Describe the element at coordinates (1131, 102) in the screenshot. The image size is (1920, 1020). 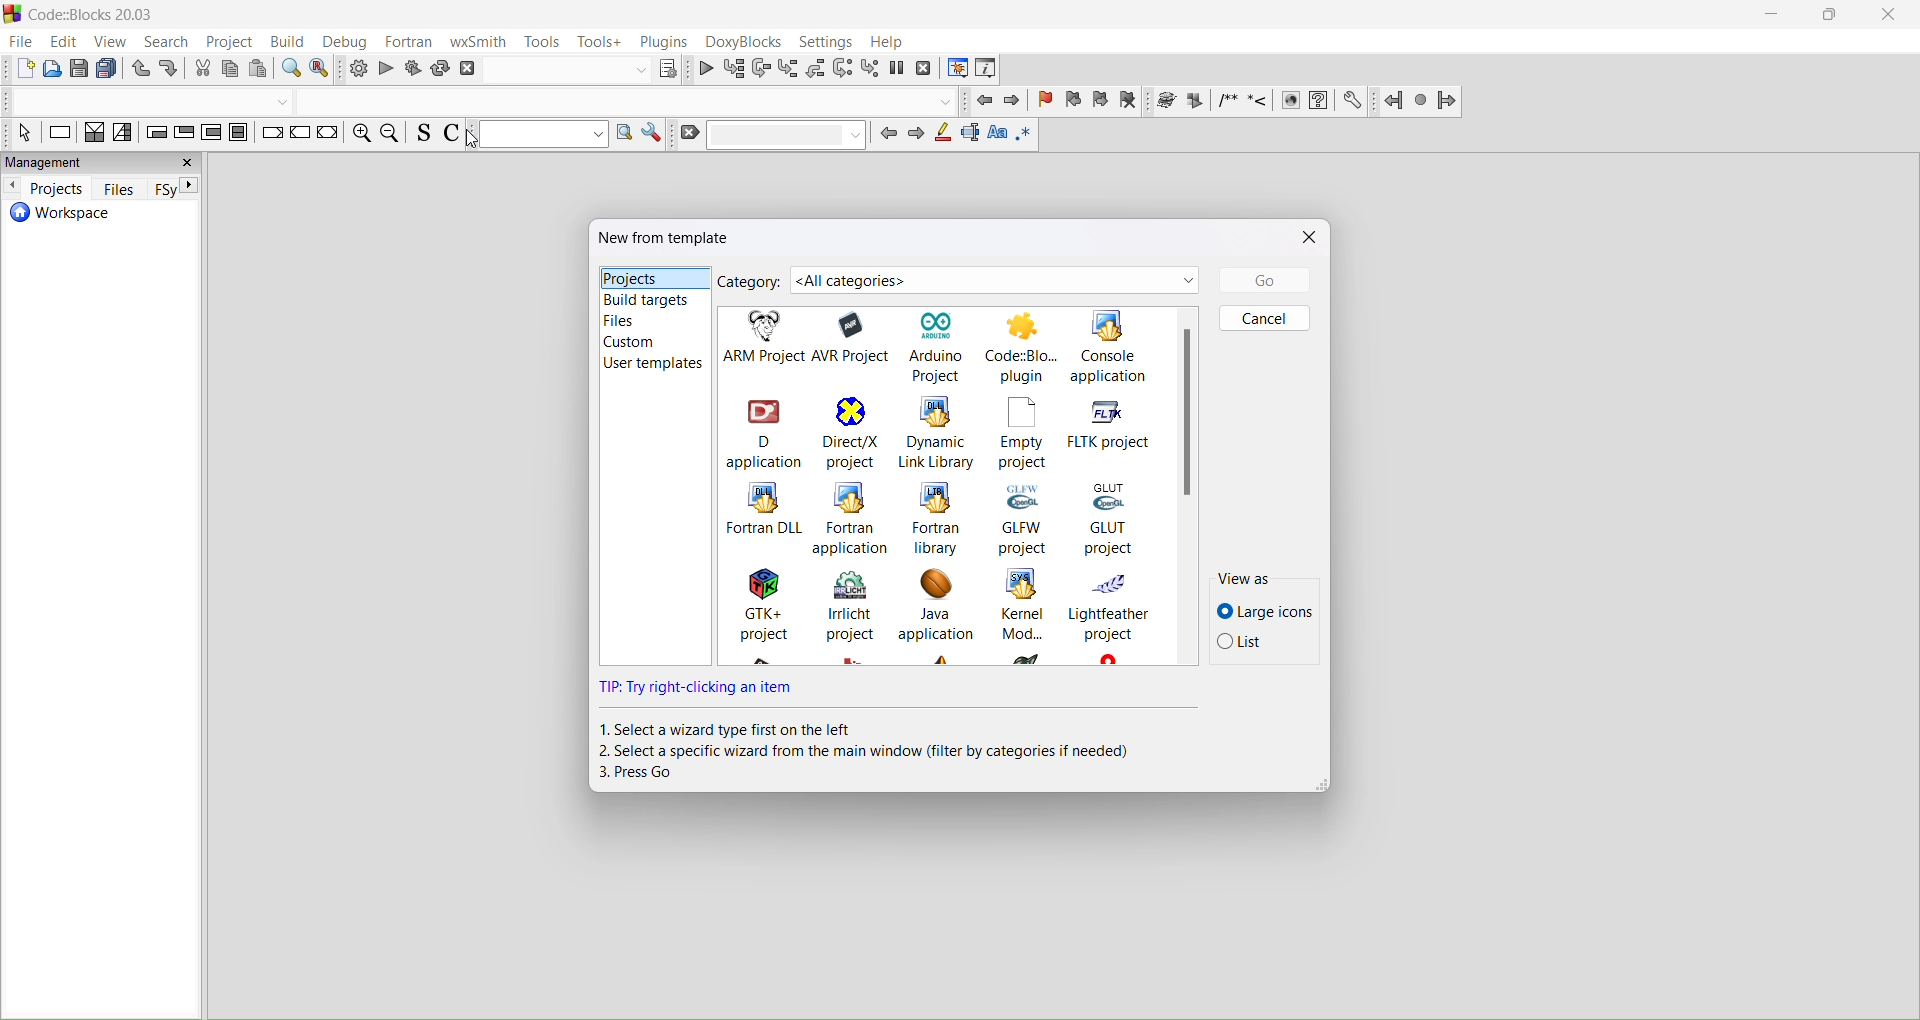
I see `clear bookmark` at that location.